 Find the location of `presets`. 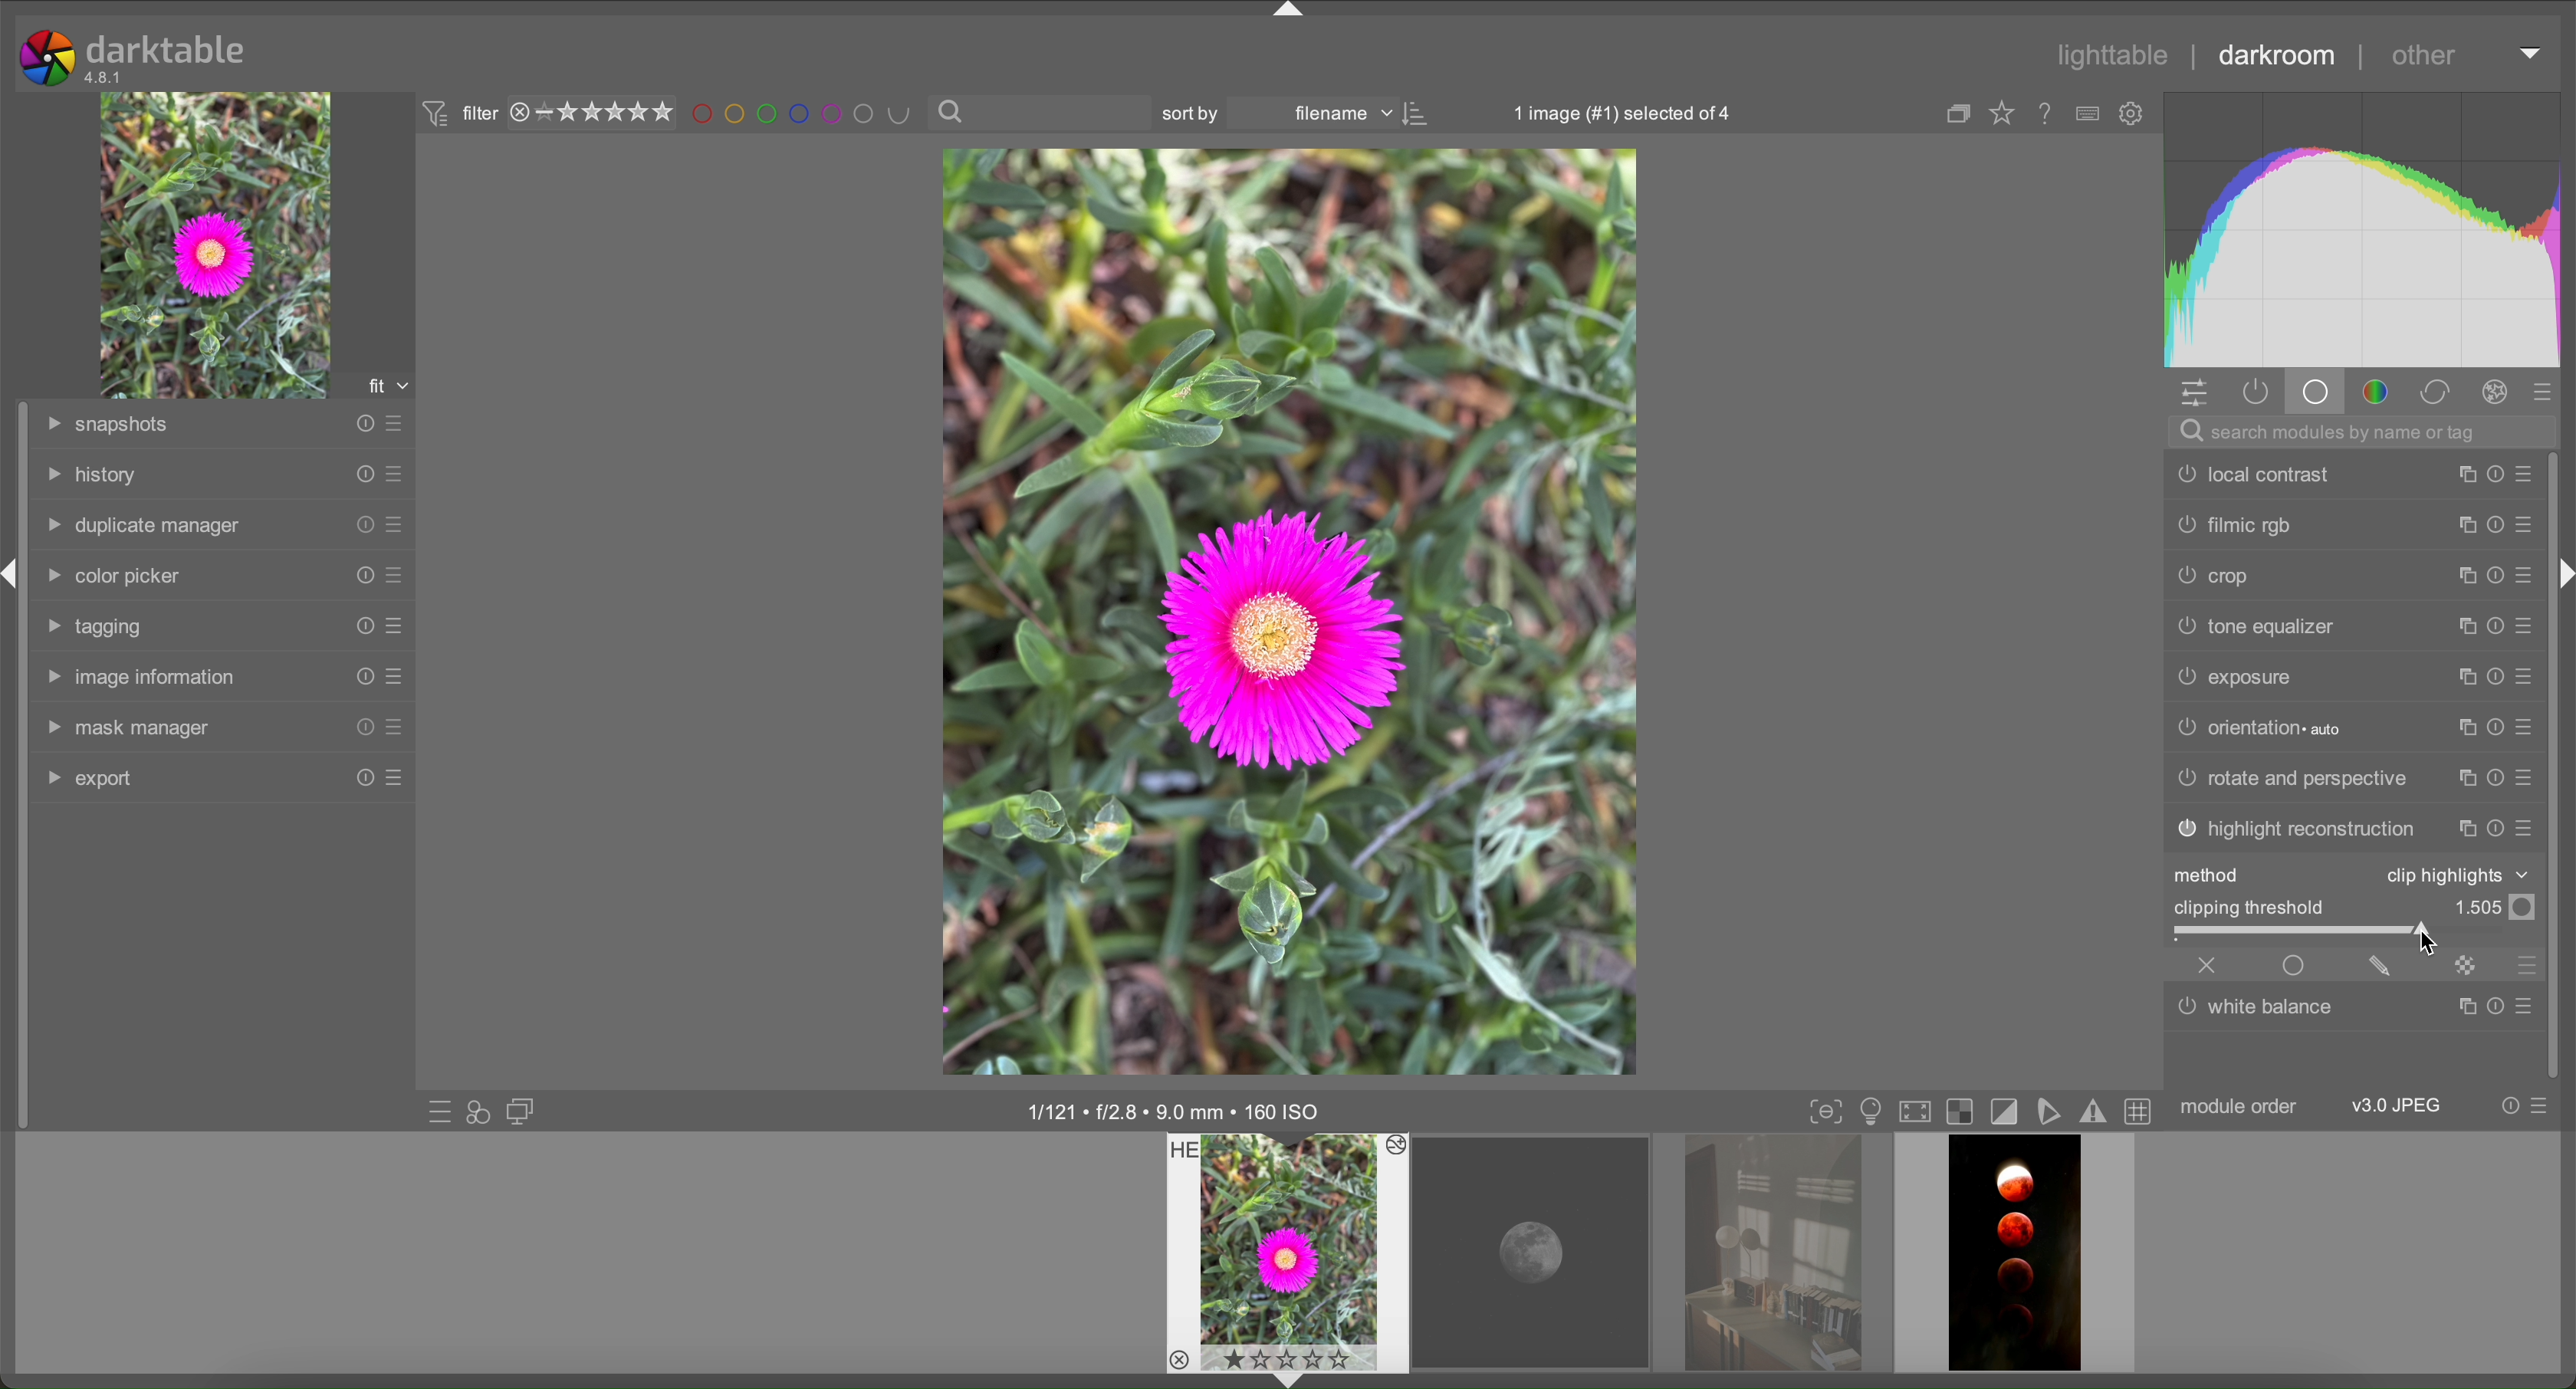

presets is located at coordinates (393, 573).